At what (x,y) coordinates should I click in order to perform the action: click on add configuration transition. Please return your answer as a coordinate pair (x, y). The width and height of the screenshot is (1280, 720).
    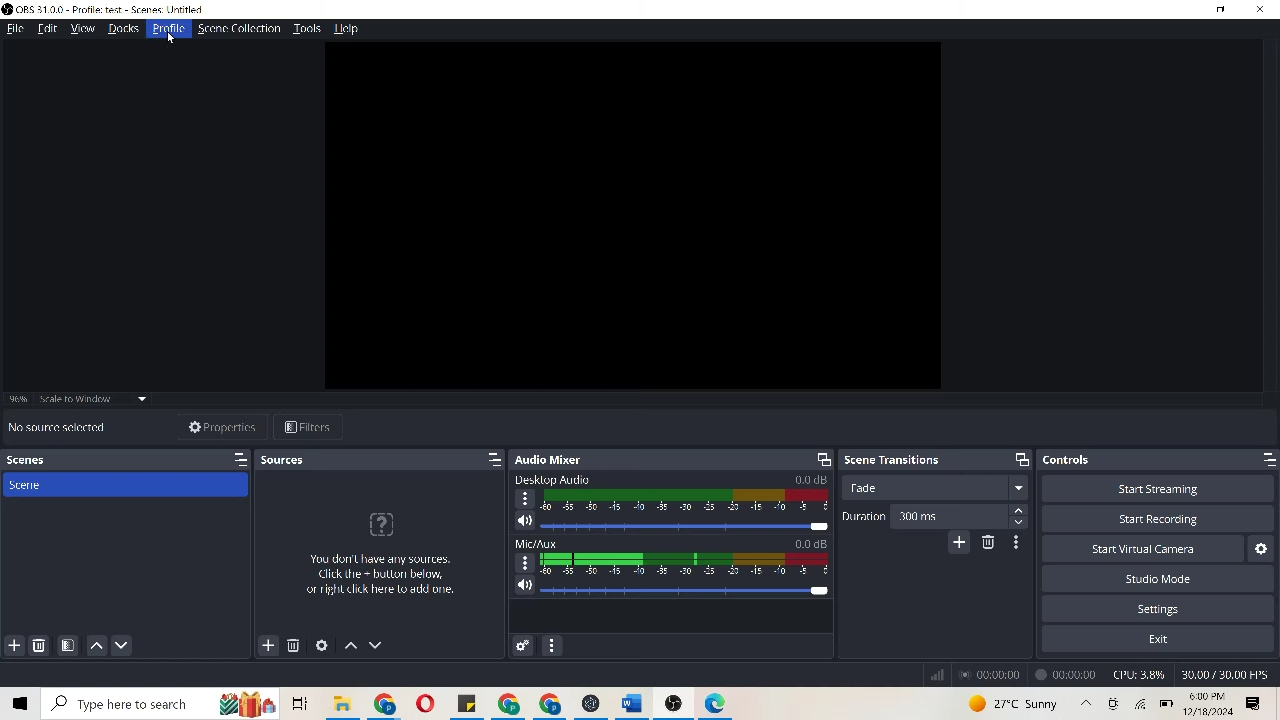
    Looking at the image, I should click on (957, 543).